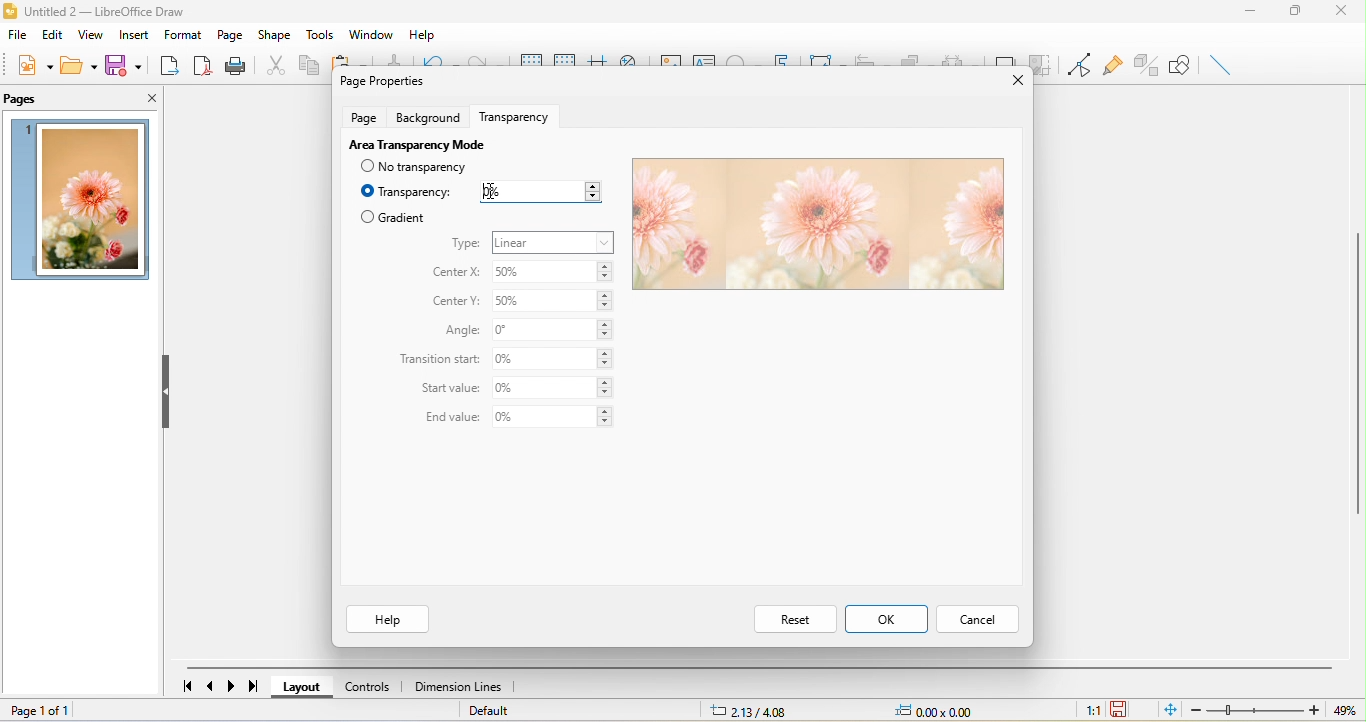 The height and width of the screenshot is (722, 1366). I want to click on next page, so click(229, 686).